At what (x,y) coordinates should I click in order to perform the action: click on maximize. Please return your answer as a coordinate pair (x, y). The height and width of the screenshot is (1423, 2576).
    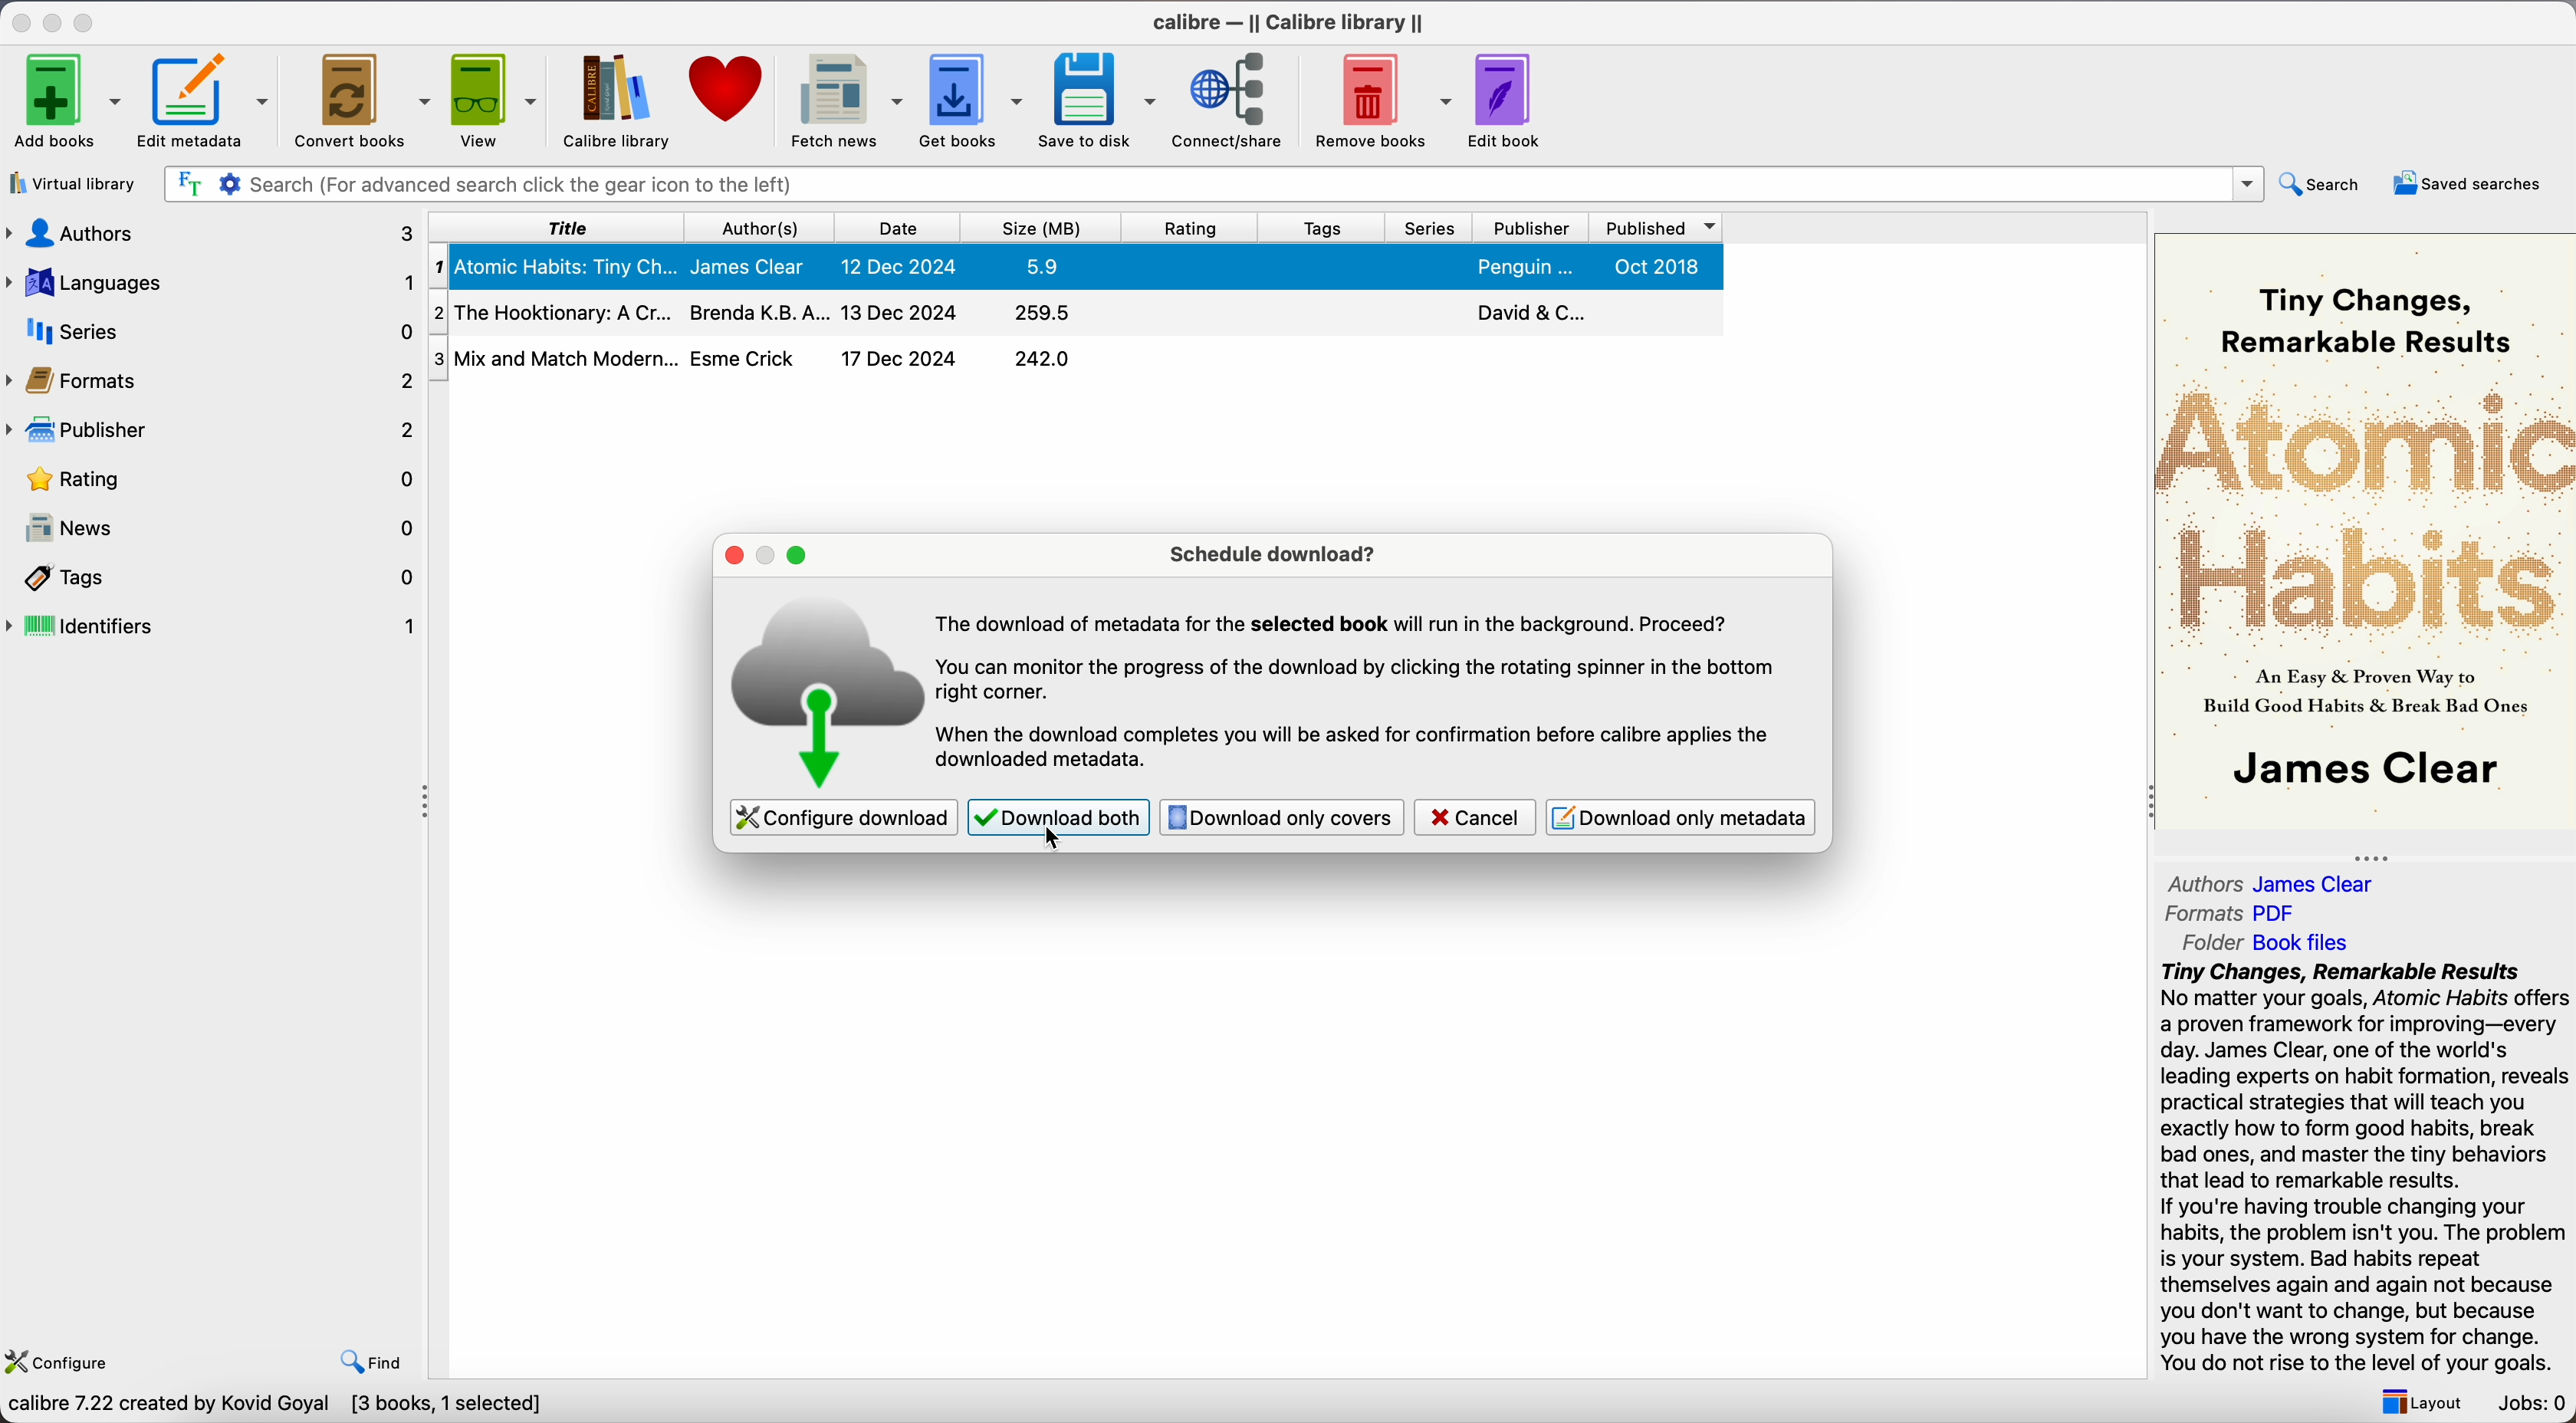
    Looking at the image, I should click on (800, 557).